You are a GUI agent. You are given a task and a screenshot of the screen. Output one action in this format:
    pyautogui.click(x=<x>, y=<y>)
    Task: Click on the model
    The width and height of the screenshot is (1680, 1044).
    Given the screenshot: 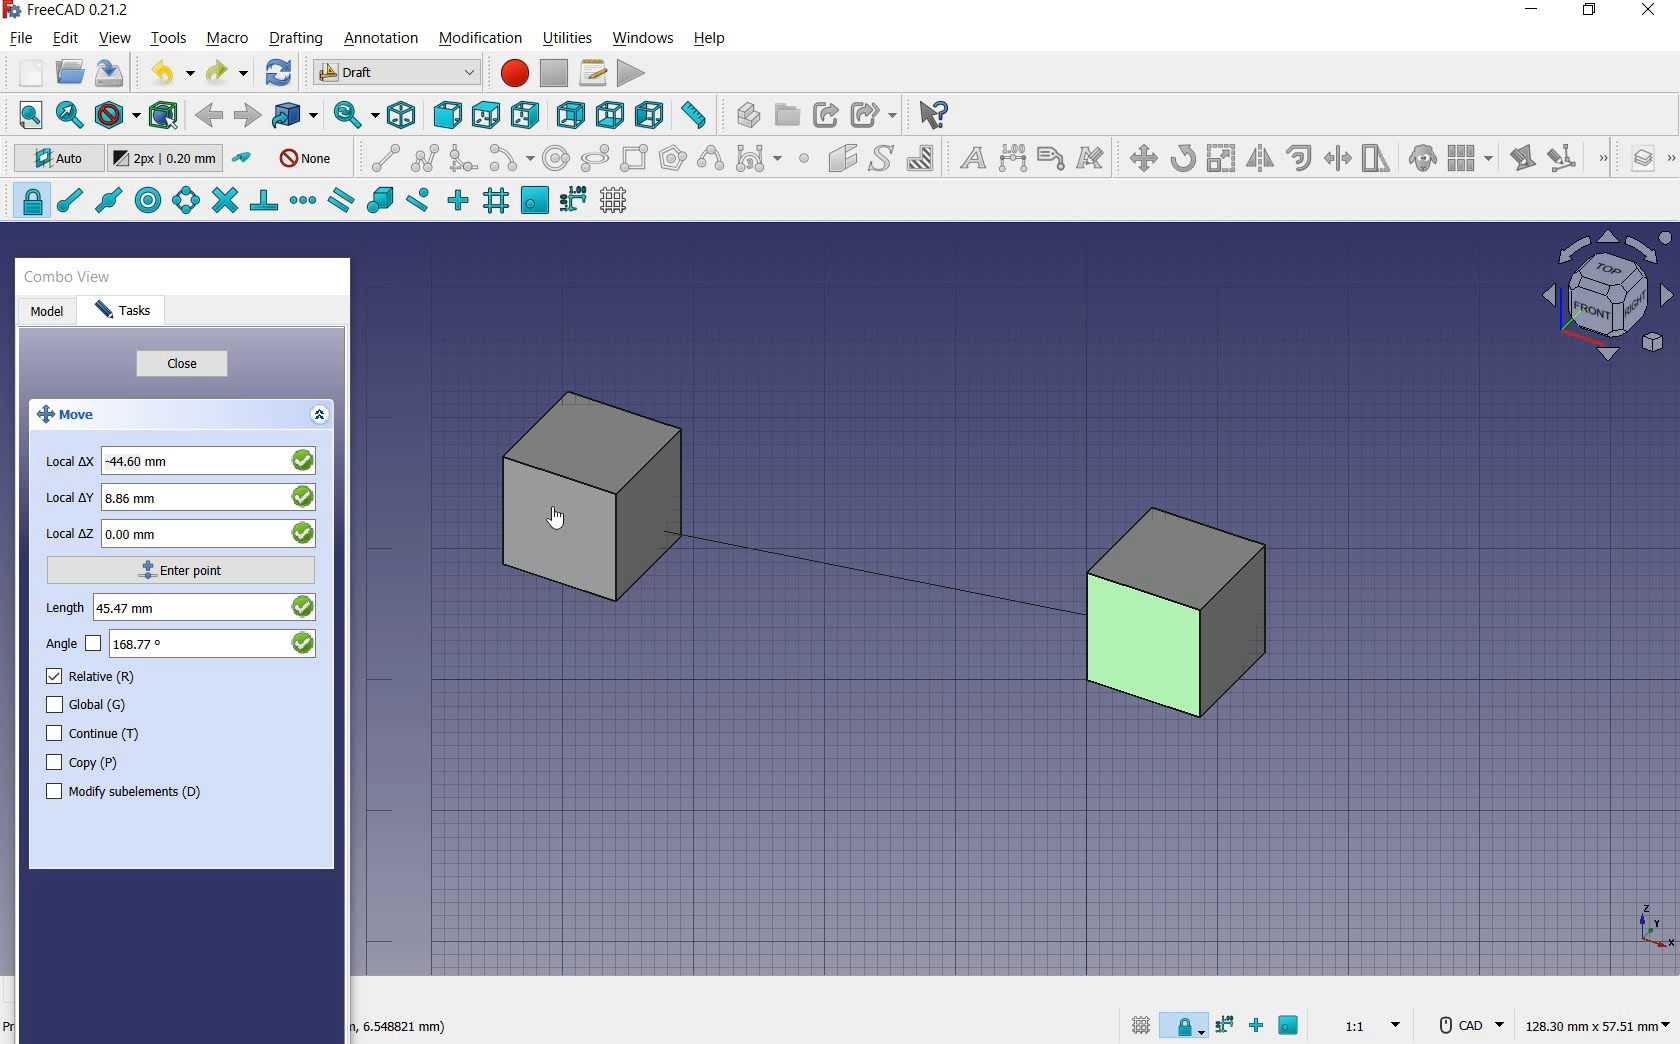 What is the action you would take?
    pyautogui.click(x=46, y=307)
    